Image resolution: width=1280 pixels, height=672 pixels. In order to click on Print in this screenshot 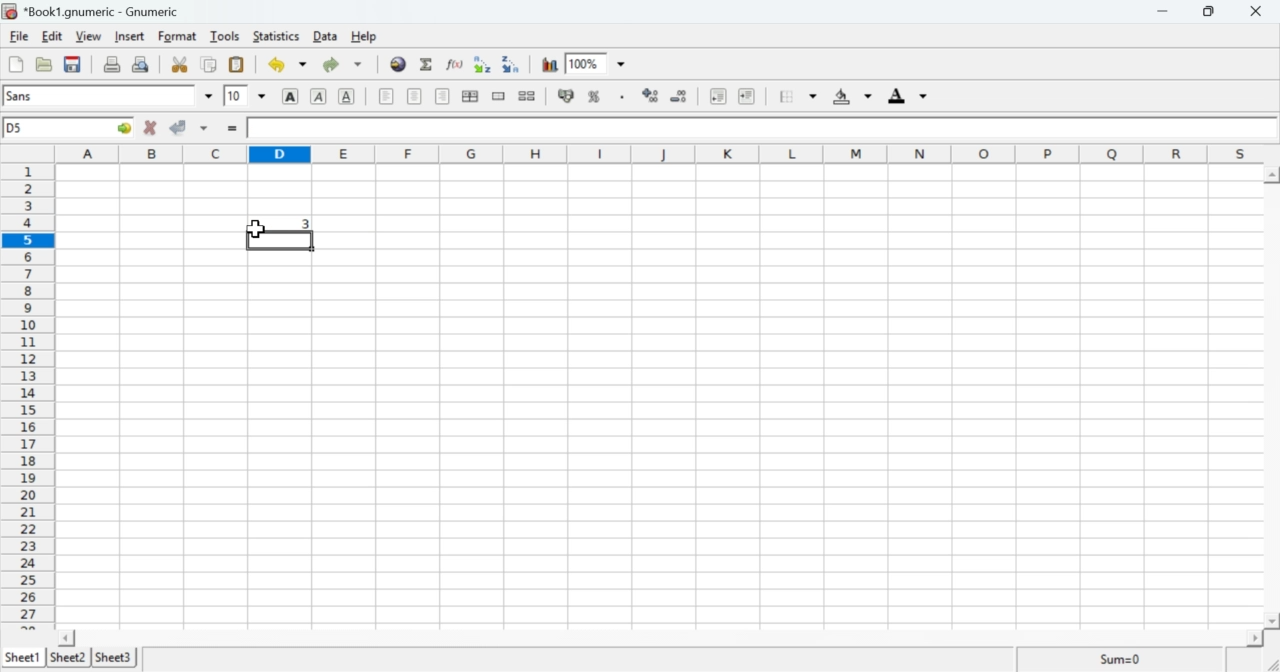, I will do `click(113, 65)`.